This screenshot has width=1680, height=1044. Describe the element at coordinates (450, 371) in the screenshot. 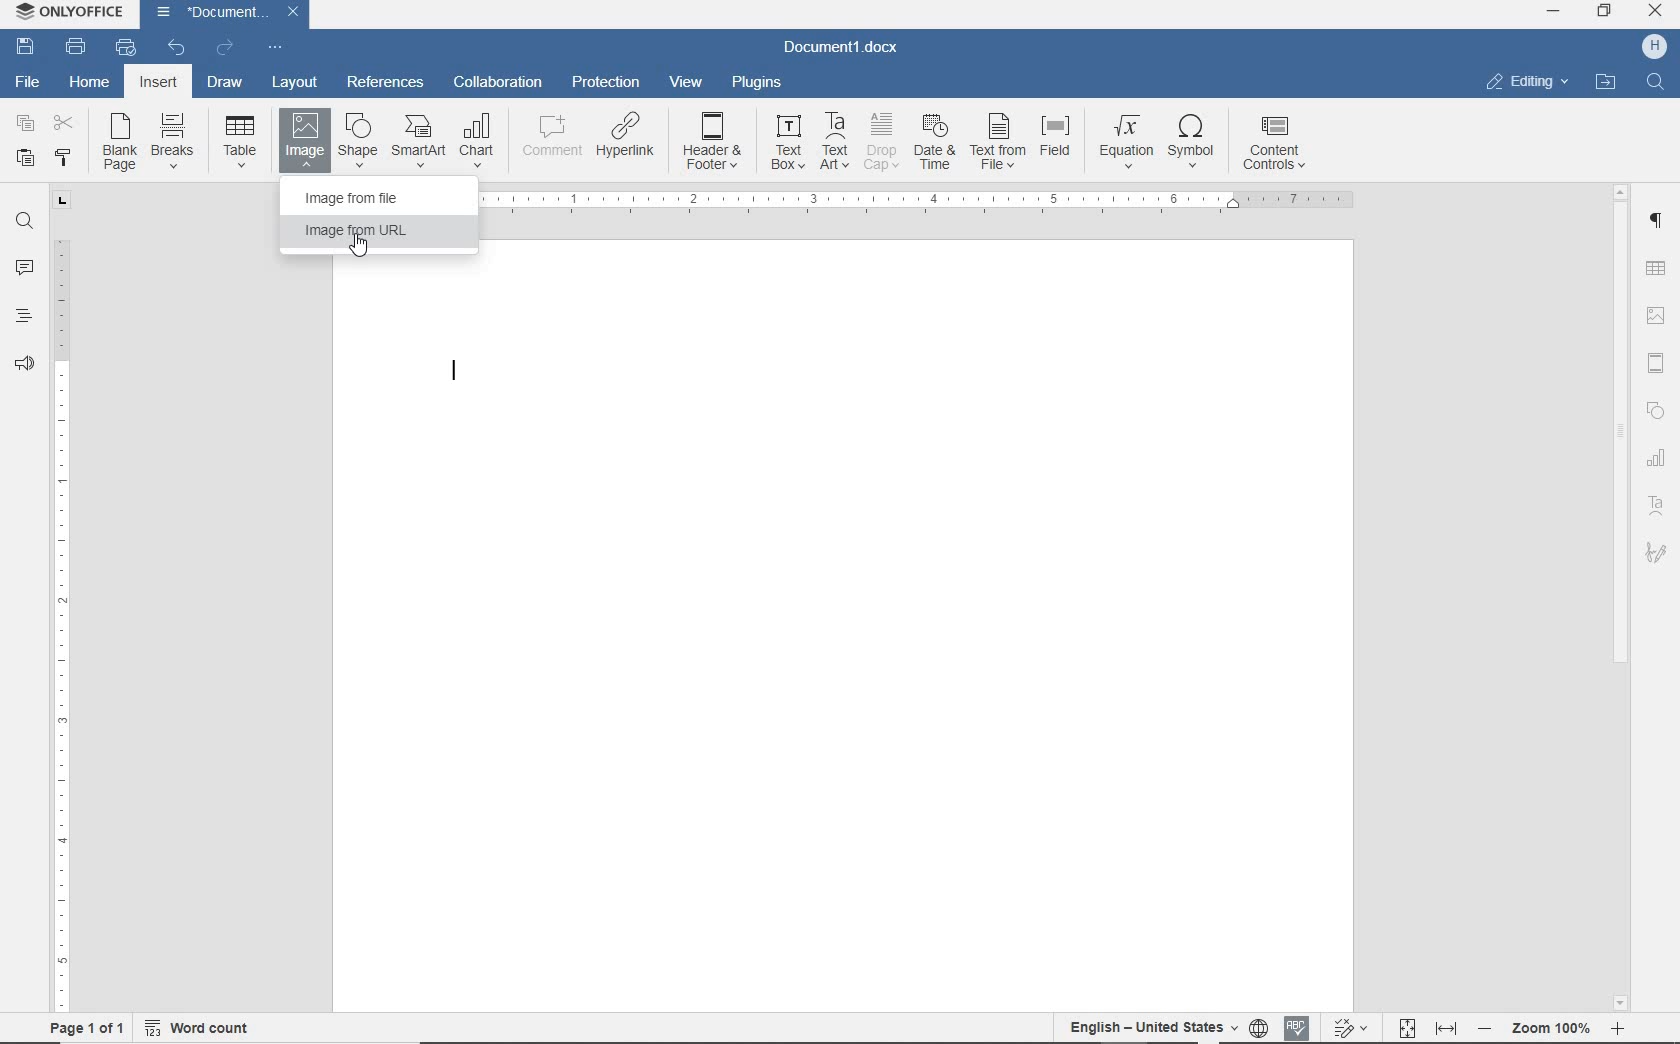

I see `text cursor` at that location.